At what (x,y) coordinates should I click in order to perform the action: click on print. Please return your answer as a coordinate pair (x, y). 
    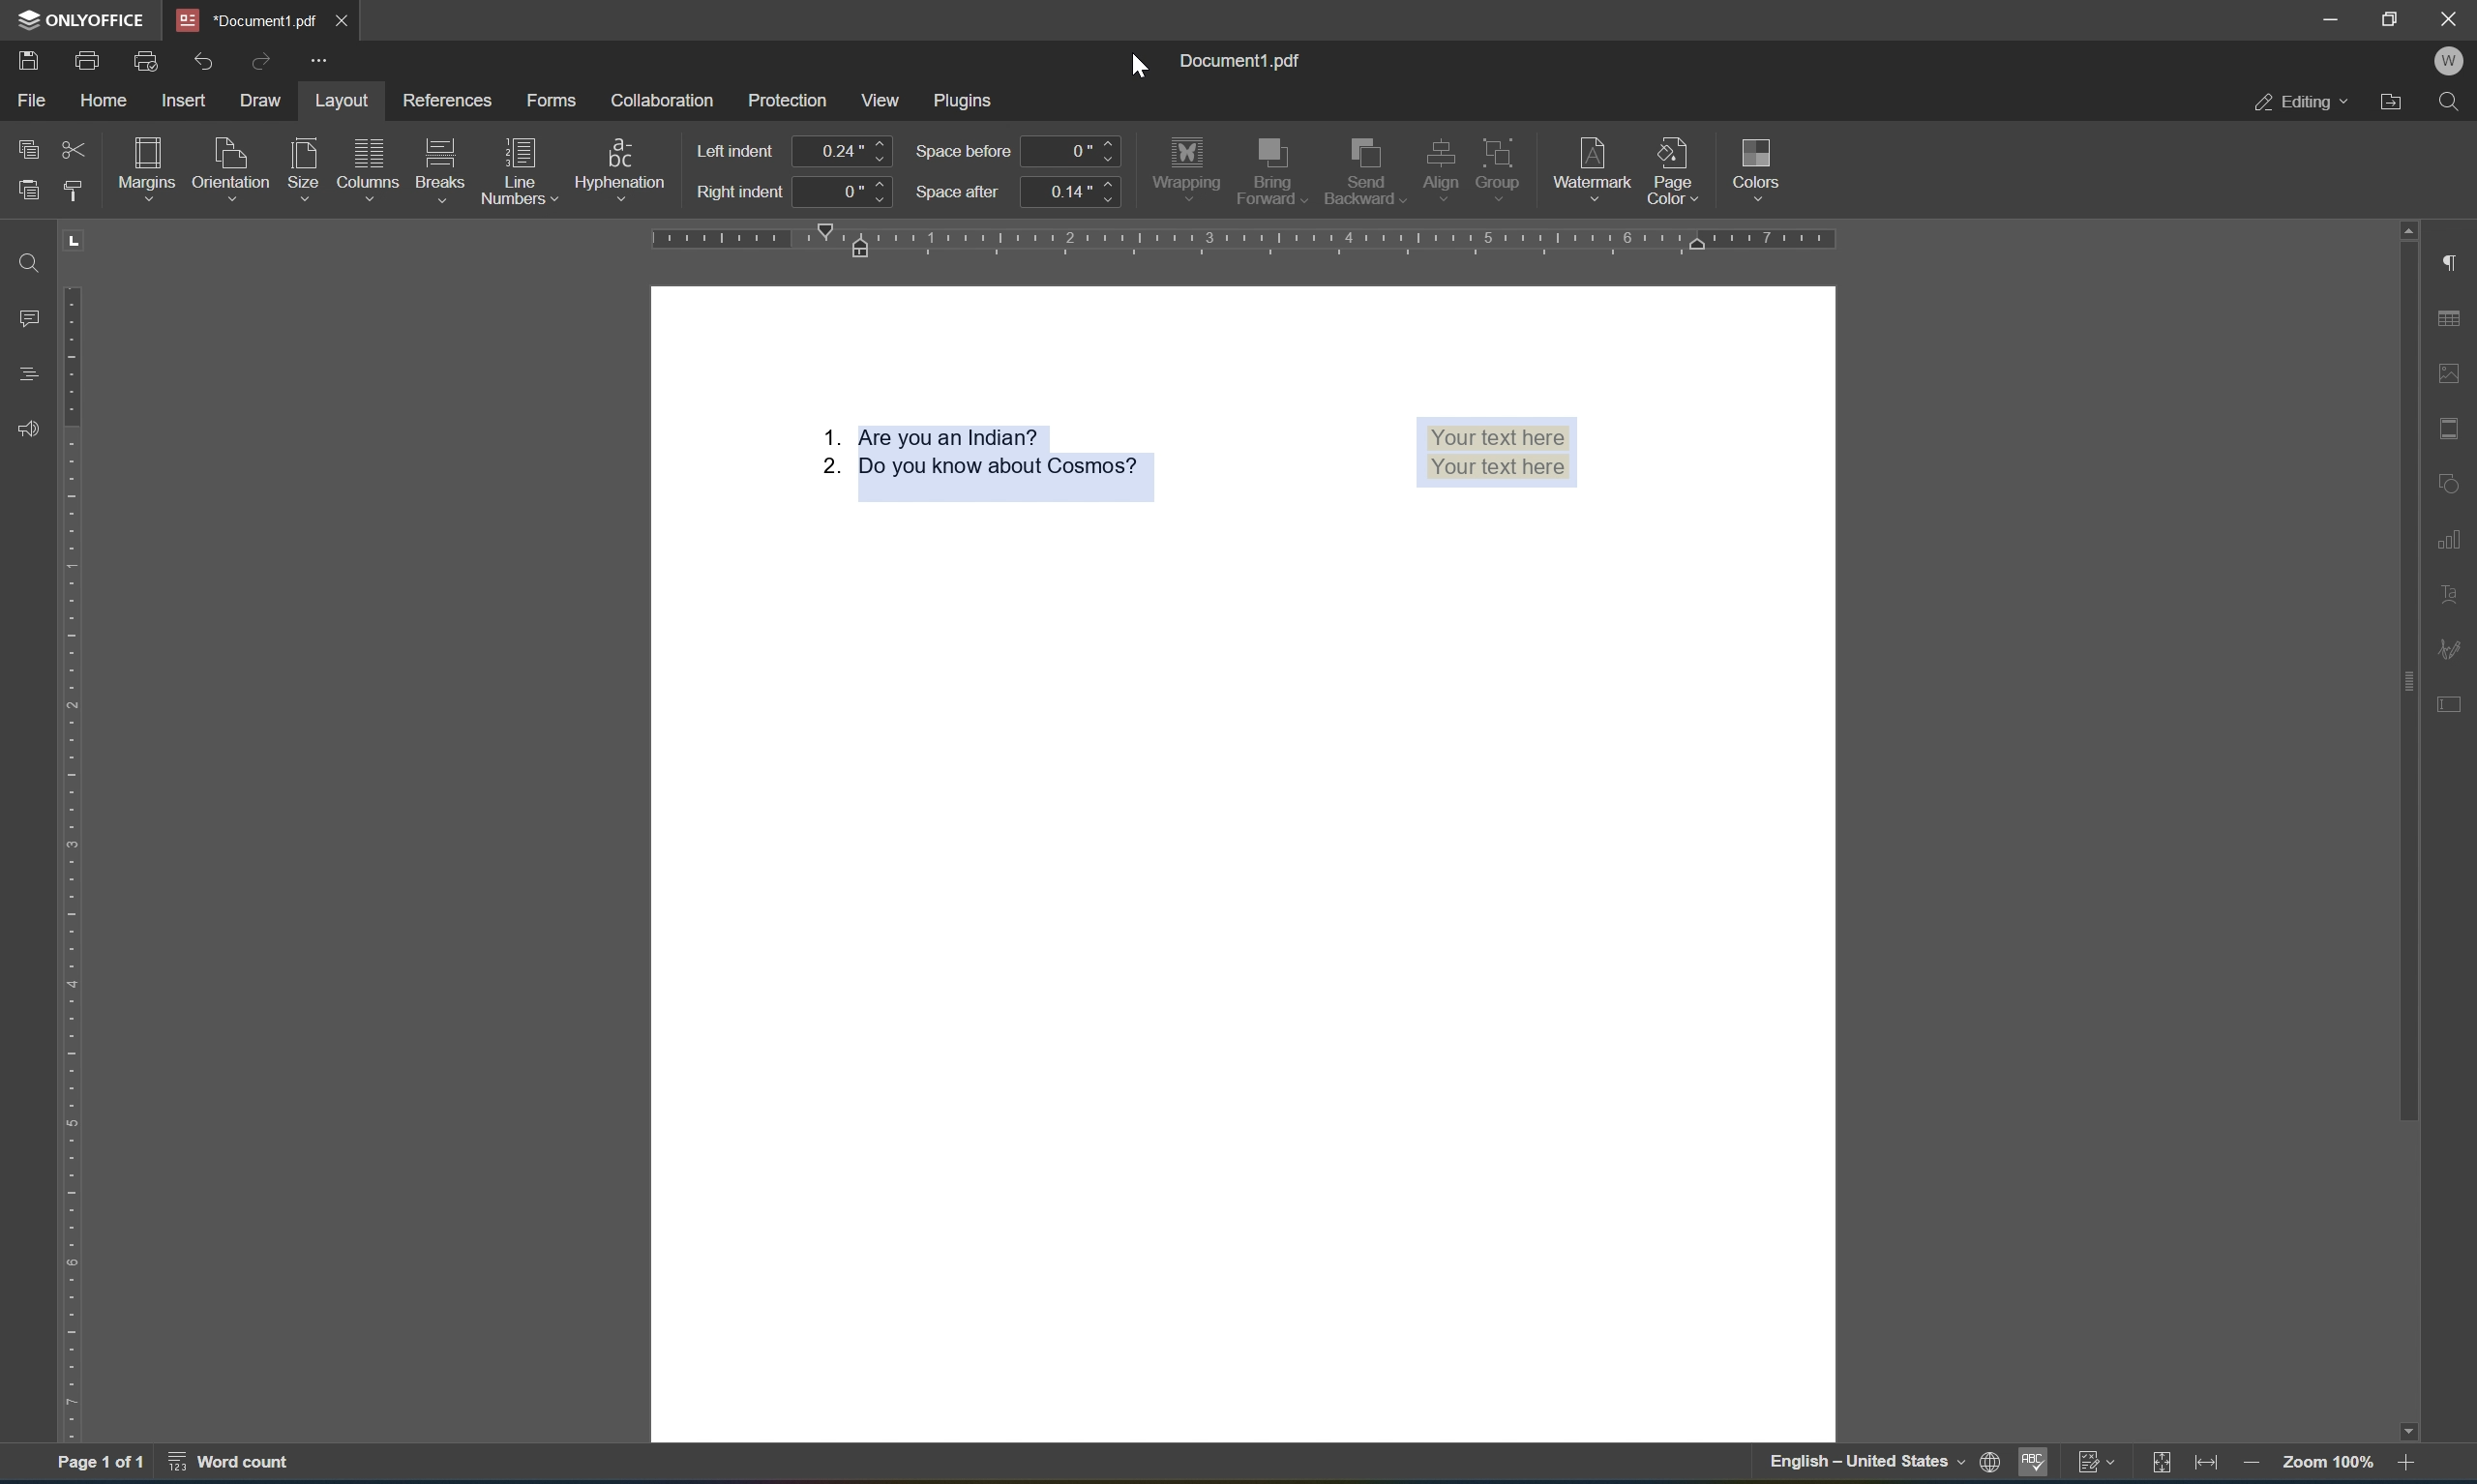
    Looking at the image, I should click on (87, 60).